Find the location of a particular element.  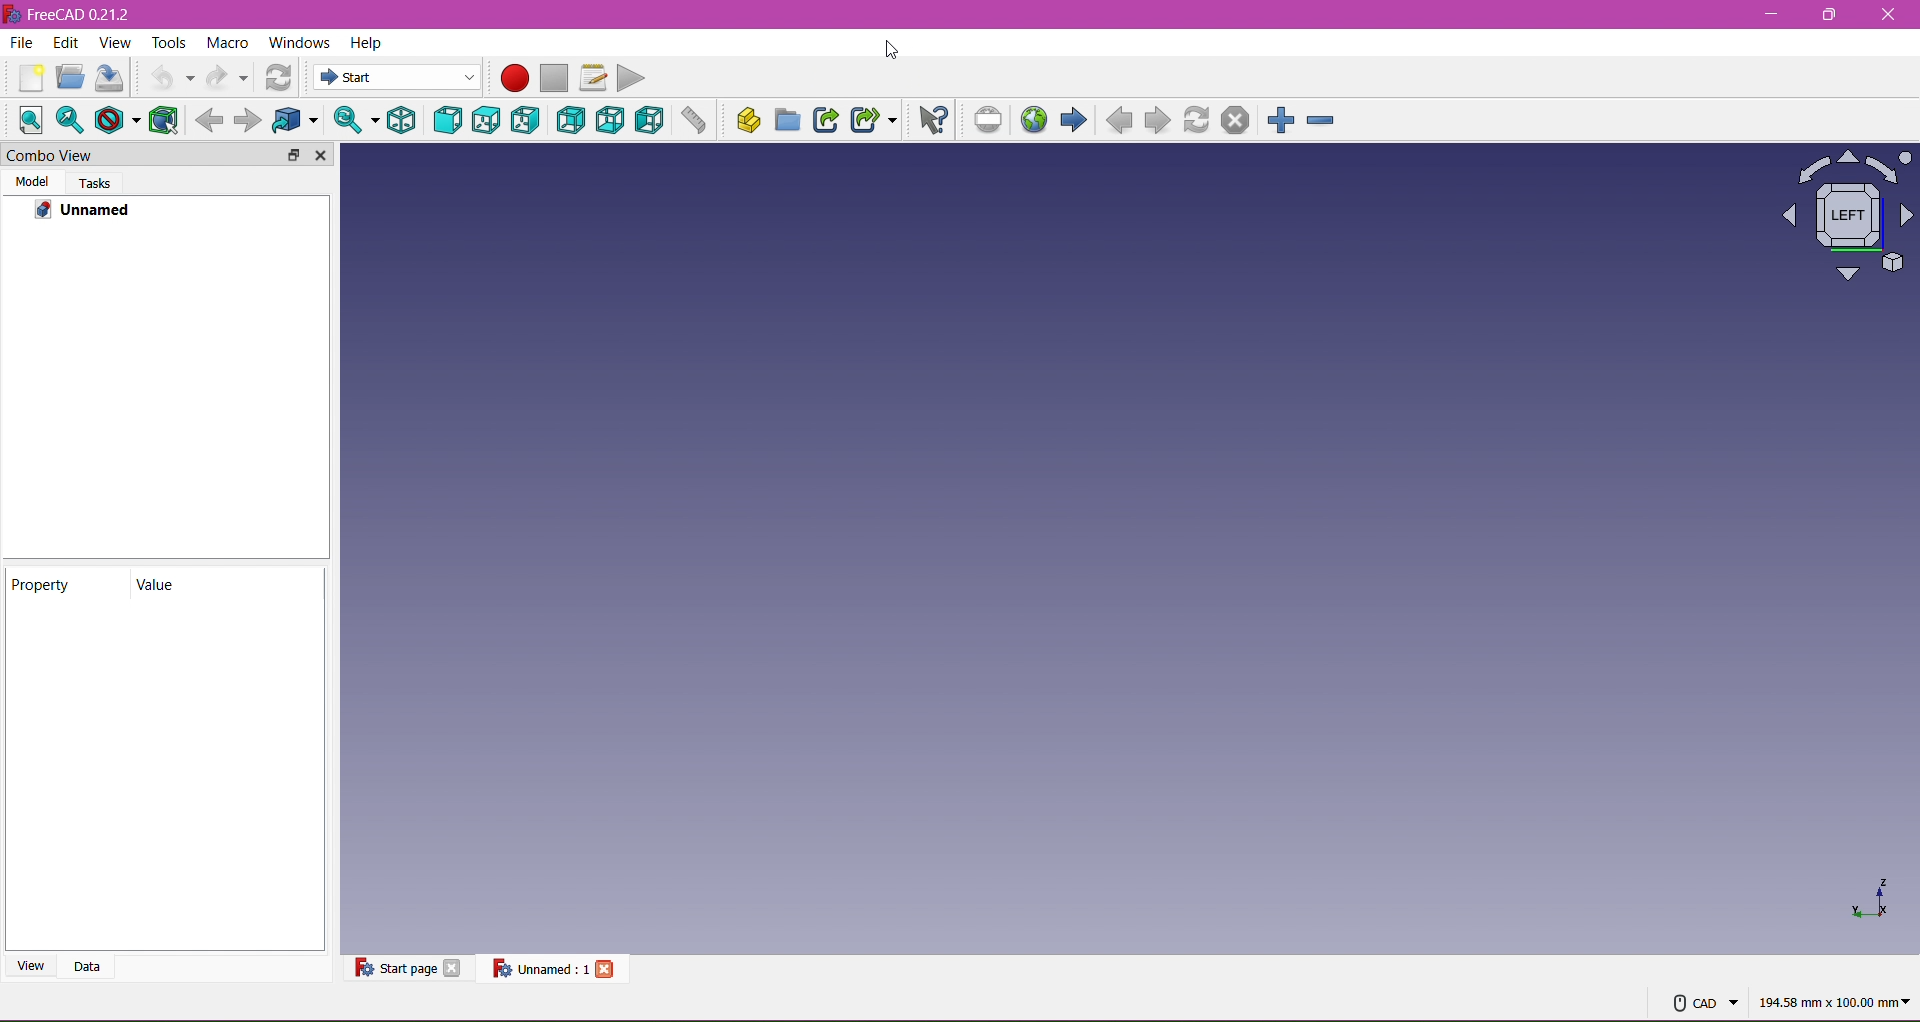

Zoom In is located at coordinates (1281, 120).